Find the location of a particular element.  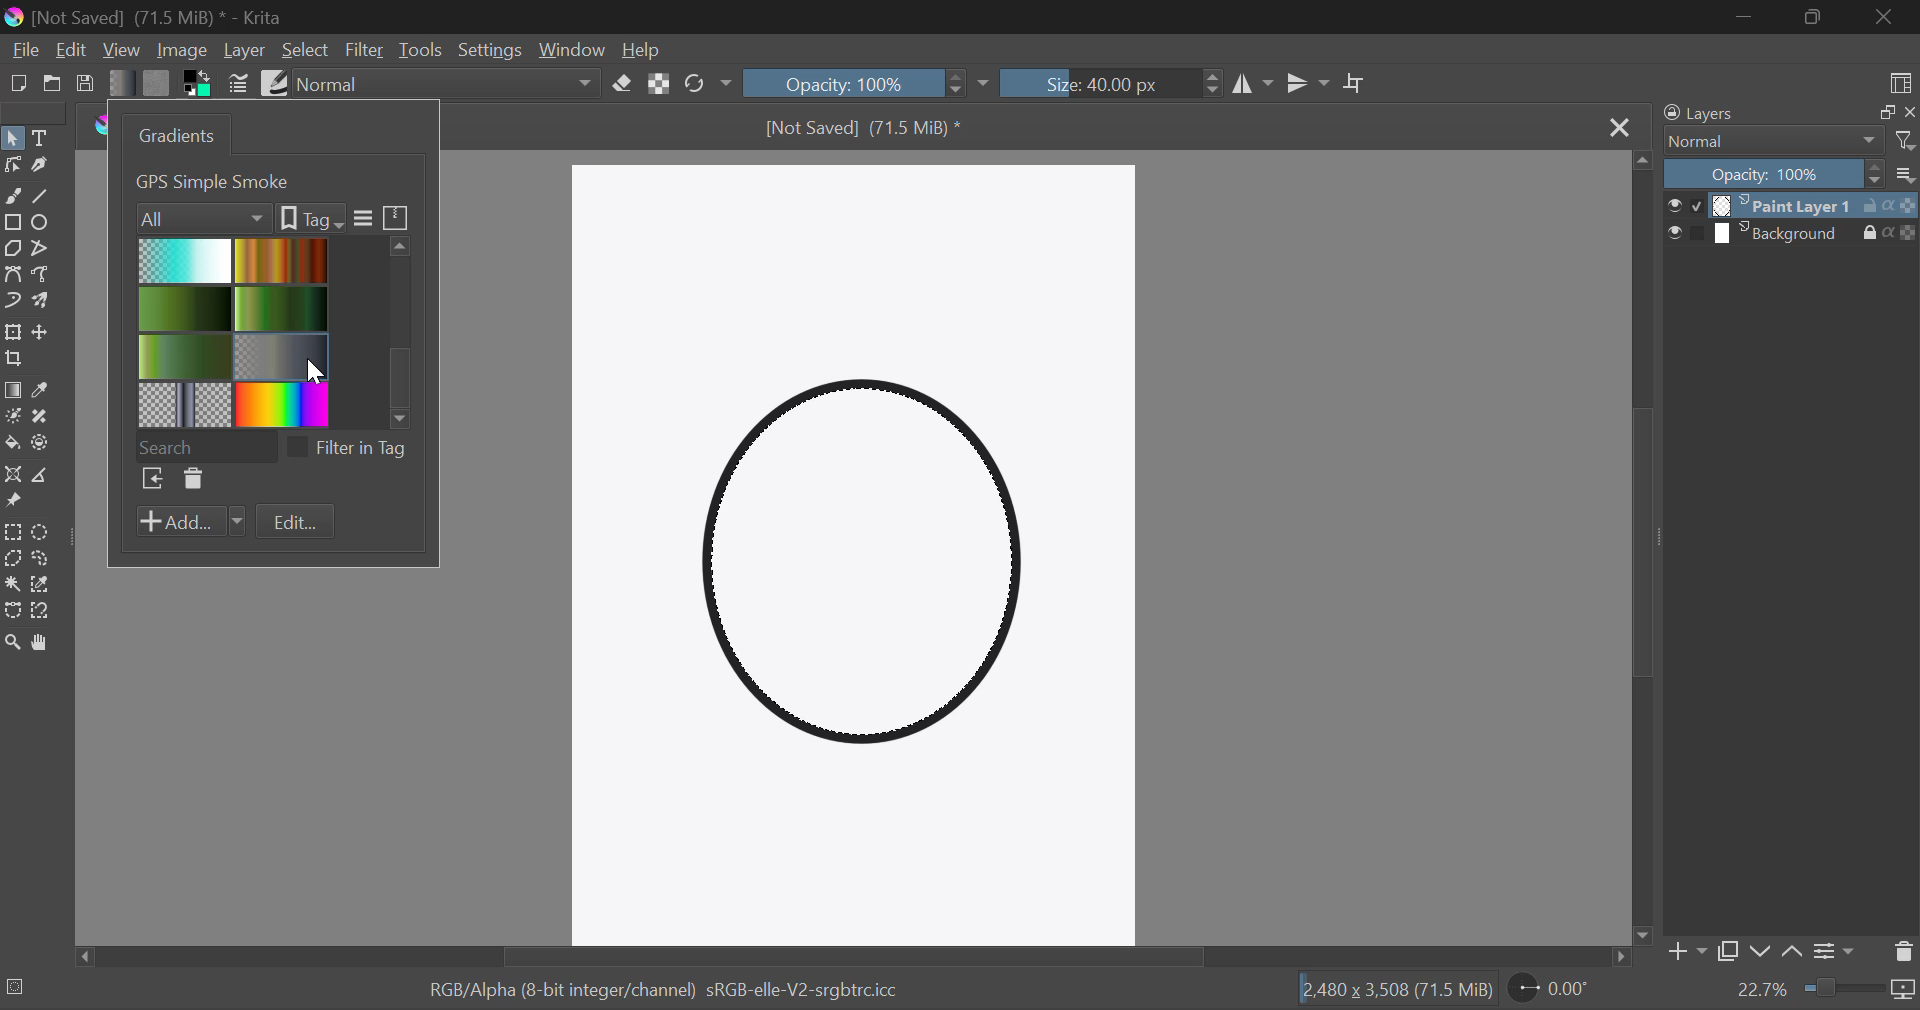

Filters is located at coordinates (198, 219).